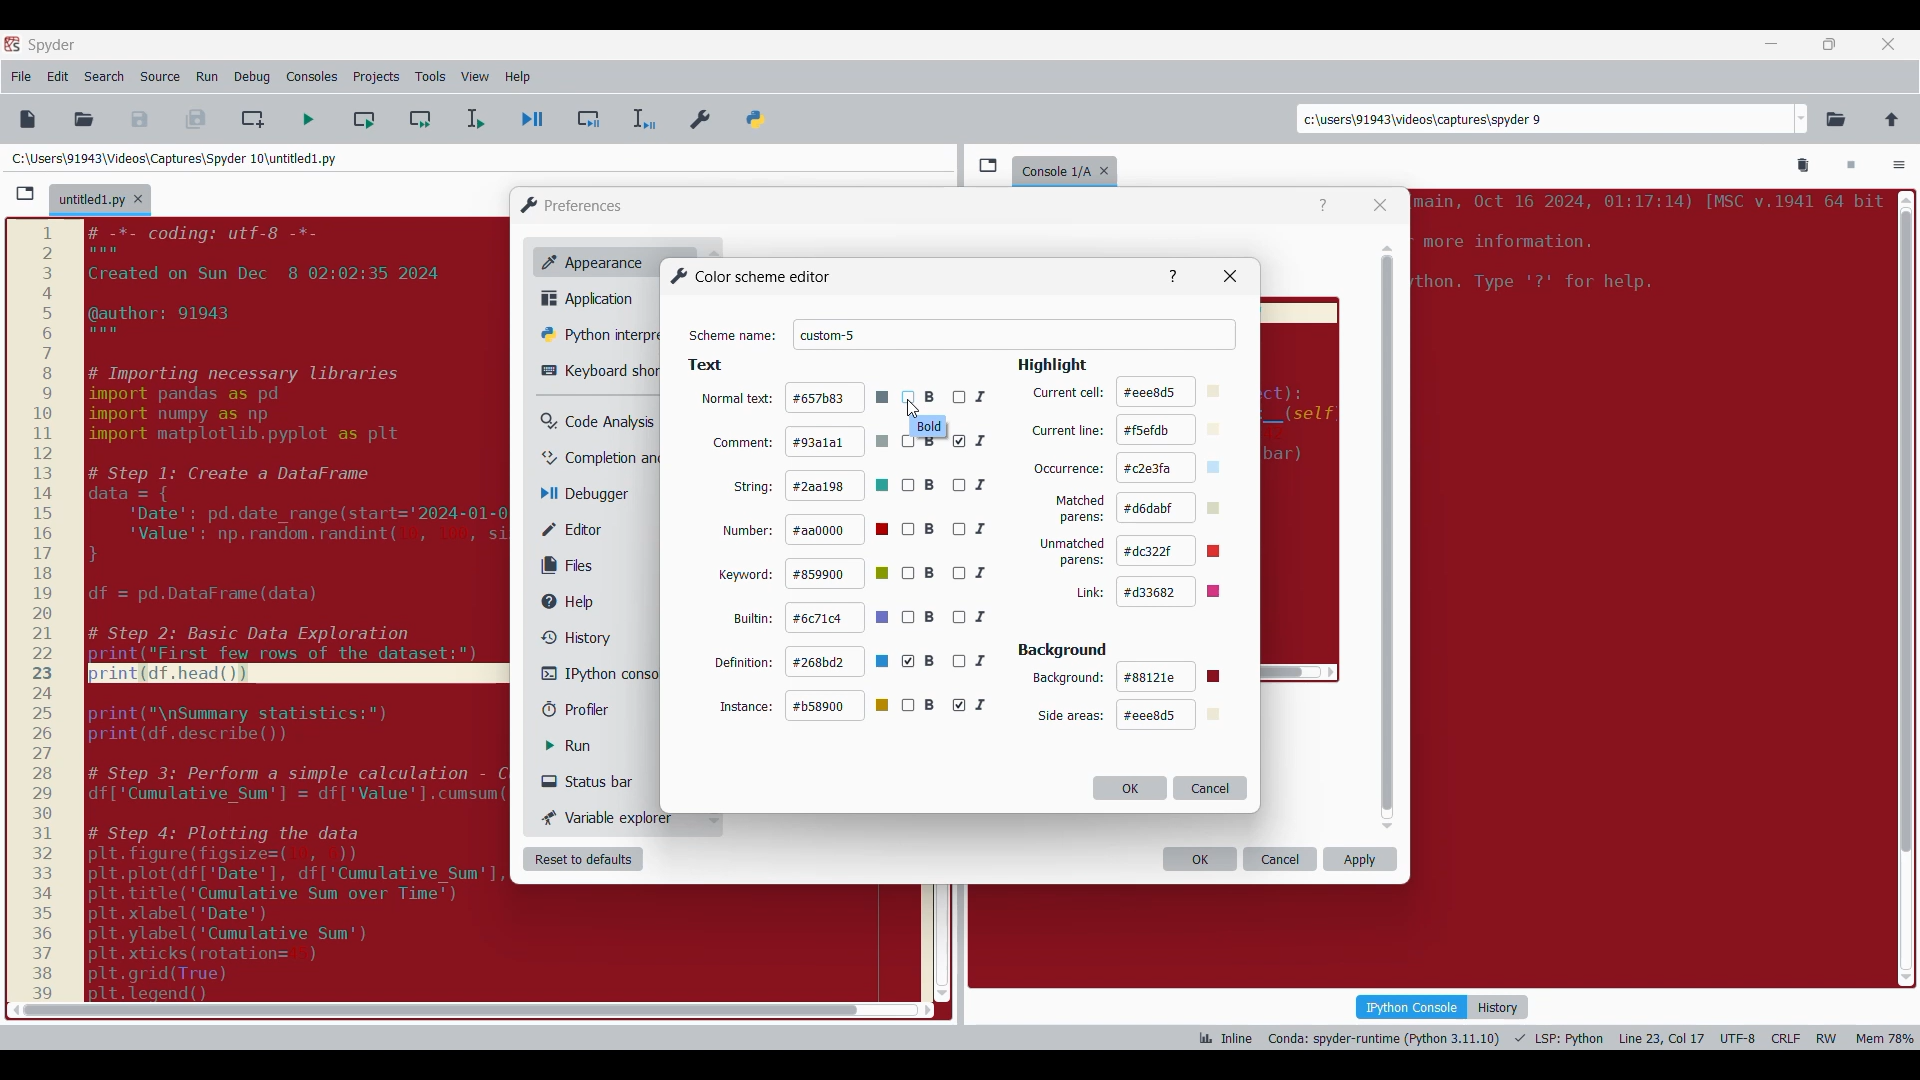 This screenshot has height=1080, width=1920. What do you see at coordinates (930, 427) in the screenshot?
I see `bold` at bounding box center [930, 427].